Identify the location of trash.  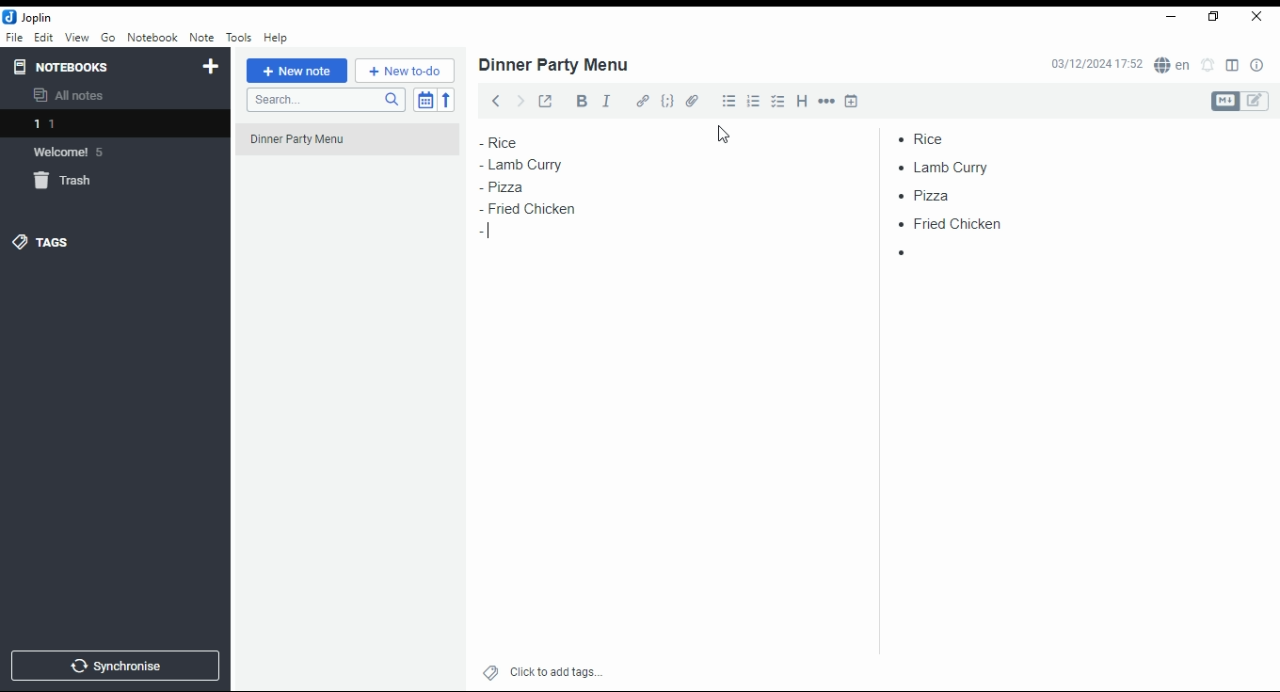
(66, 181).